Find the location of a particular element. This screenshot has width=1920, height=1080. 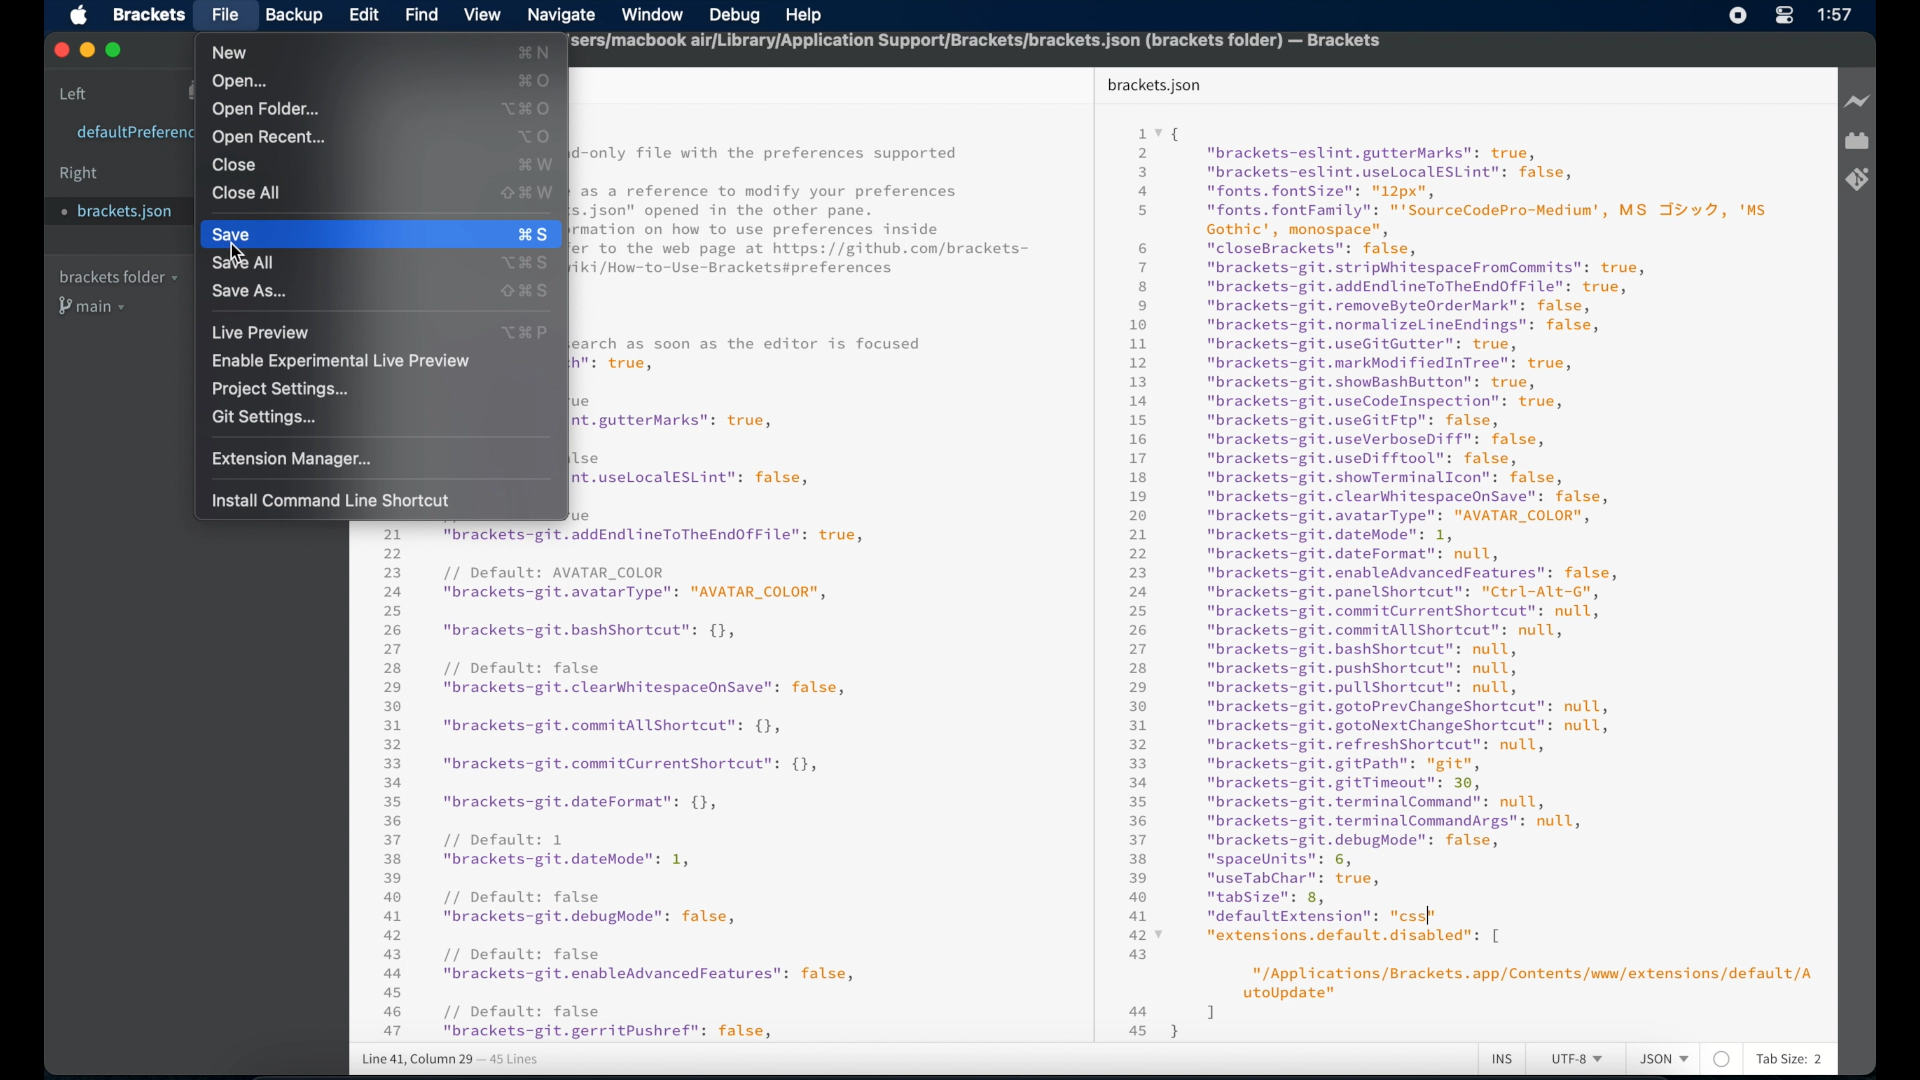

-only file with the preferences supported
as a reference to modify your preferences
5. json" opened in the other pane.

rmation on how to use preferences inside
fer to the web page at https://github.com/brackets-
ki /How-to-Use-Brackets#preferences

earch as soon as the editor is focused

fh": true,

e

nt.gutterMarks": true,

lse

nt.useLocalESLint": false,

Rie is located at coordinates (798, 332).